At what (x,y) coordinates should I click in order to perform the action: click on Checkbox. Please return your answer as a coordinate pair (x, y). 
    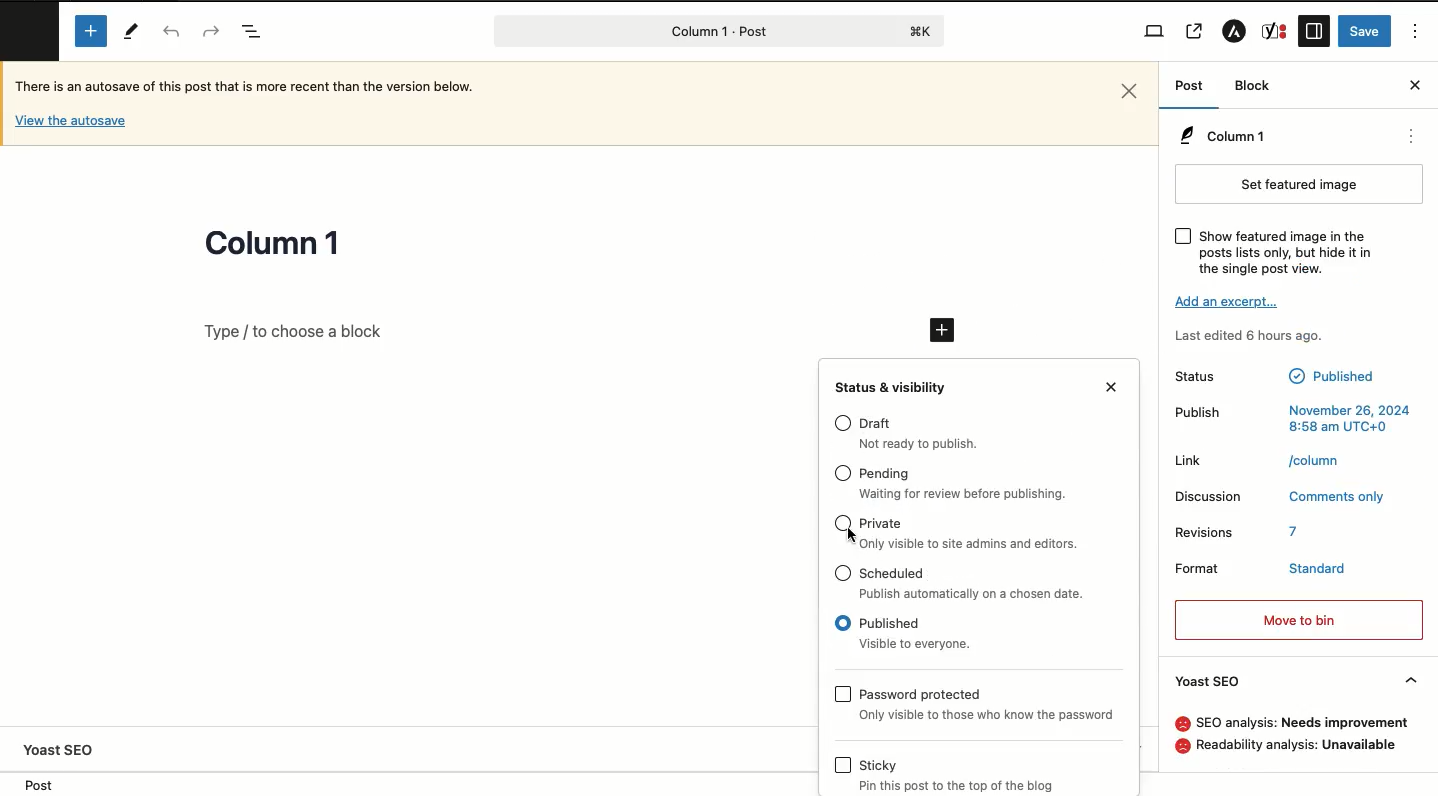
    Looking at the image, I should click on (843, 623).